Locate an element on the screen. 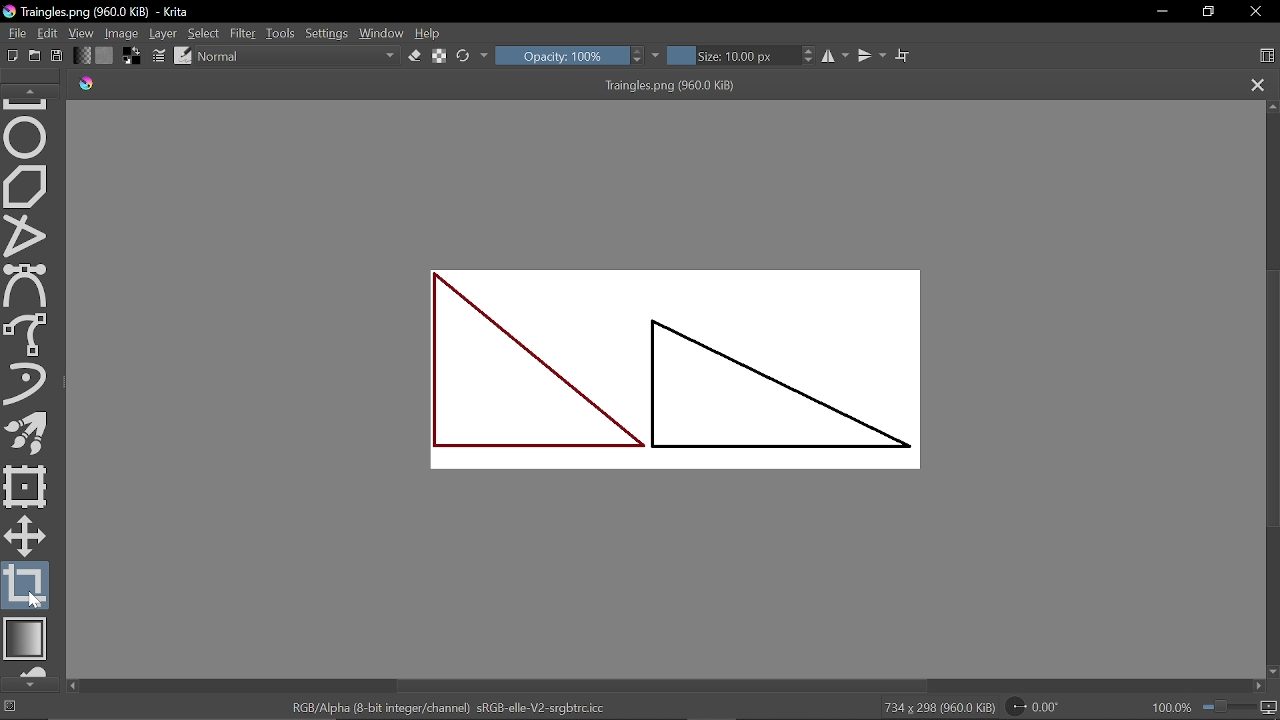 The width and height of the screenshot is (1280, 720). Two triangles is located at coordinates (669, 374).